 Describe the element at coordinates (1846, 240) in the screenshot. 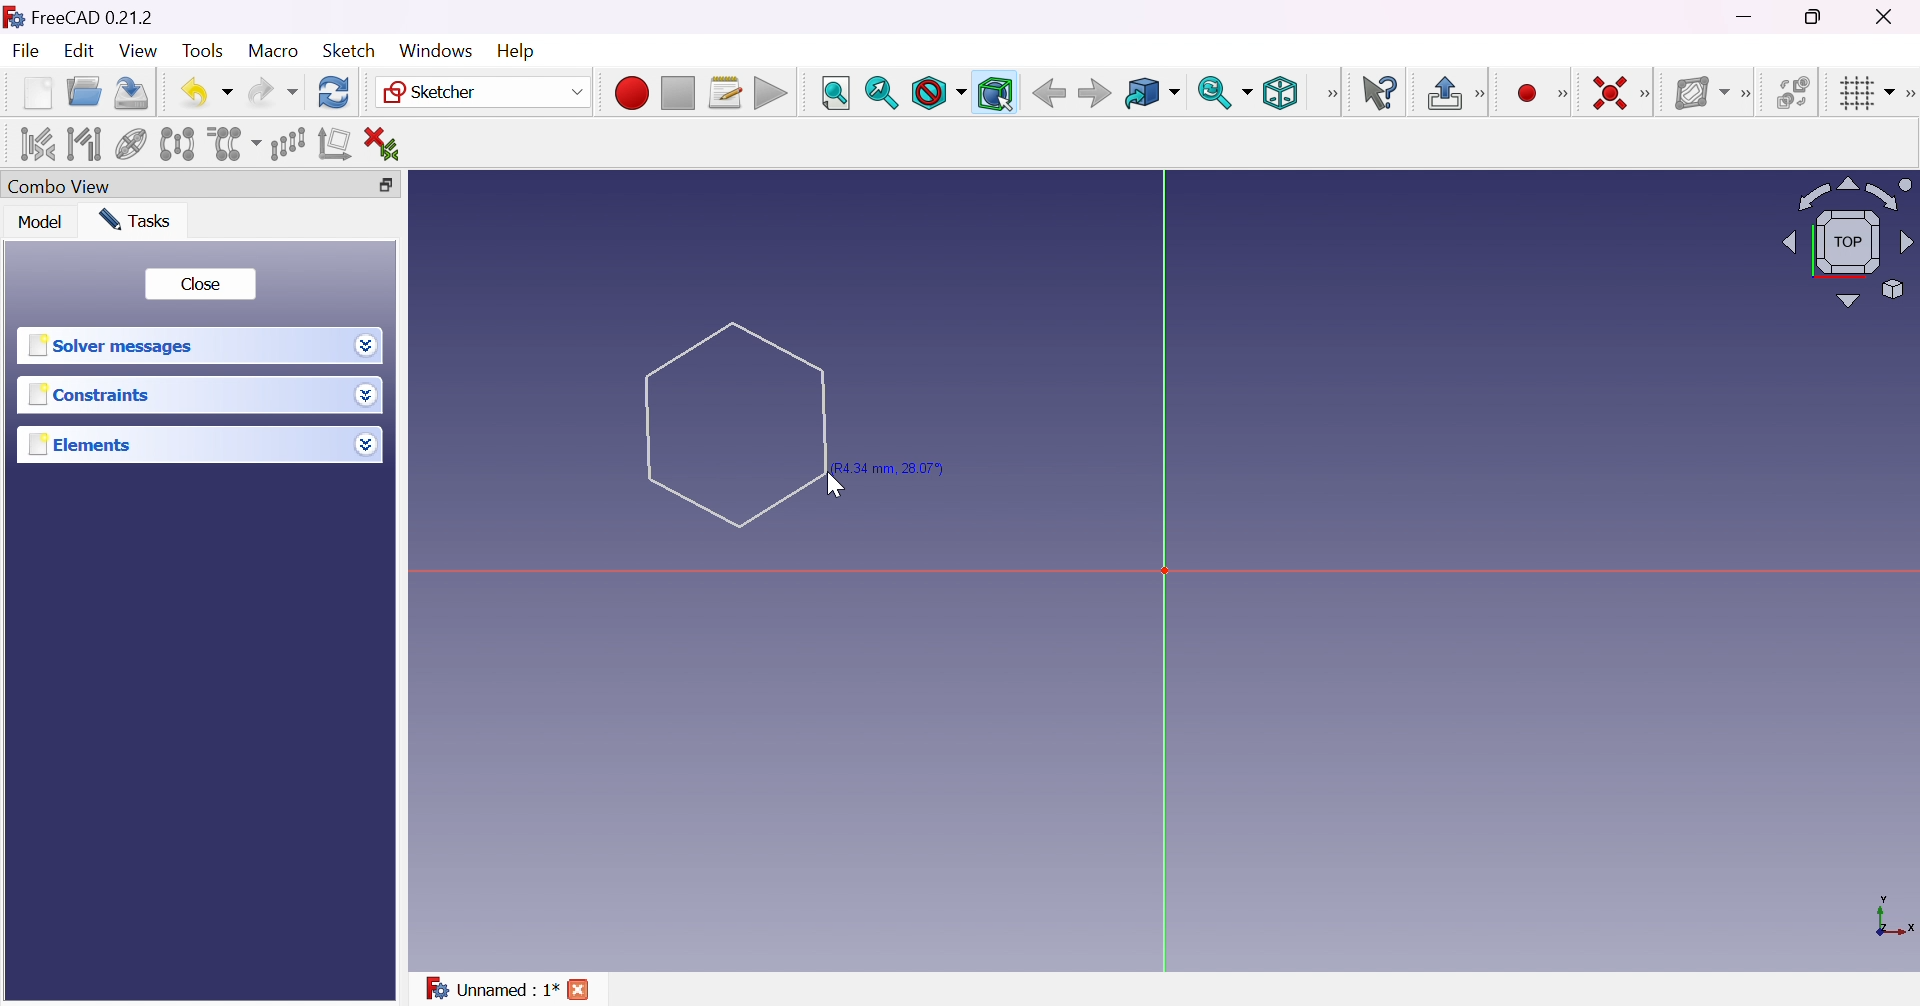

I see `Viewing angle` at that location.